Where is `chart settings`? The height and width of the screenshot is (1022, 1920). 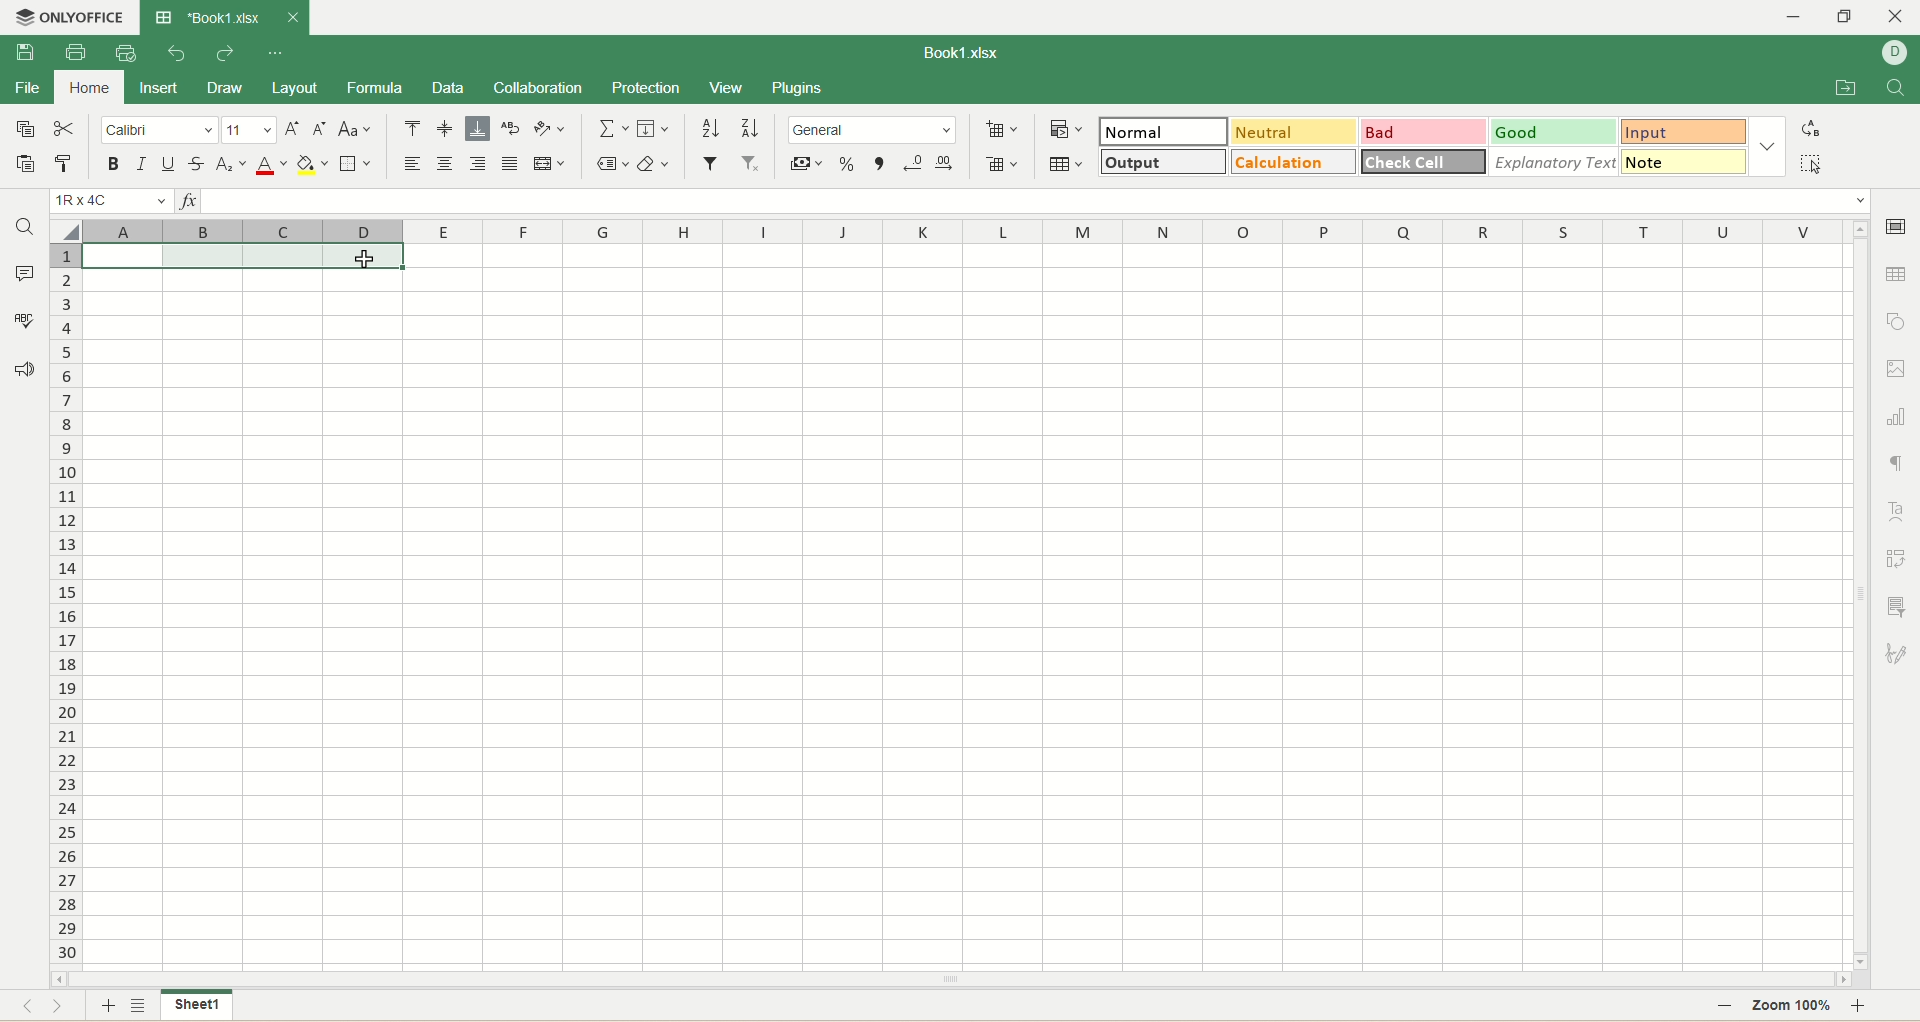
chart settings is located at coordinates (1897, 415).